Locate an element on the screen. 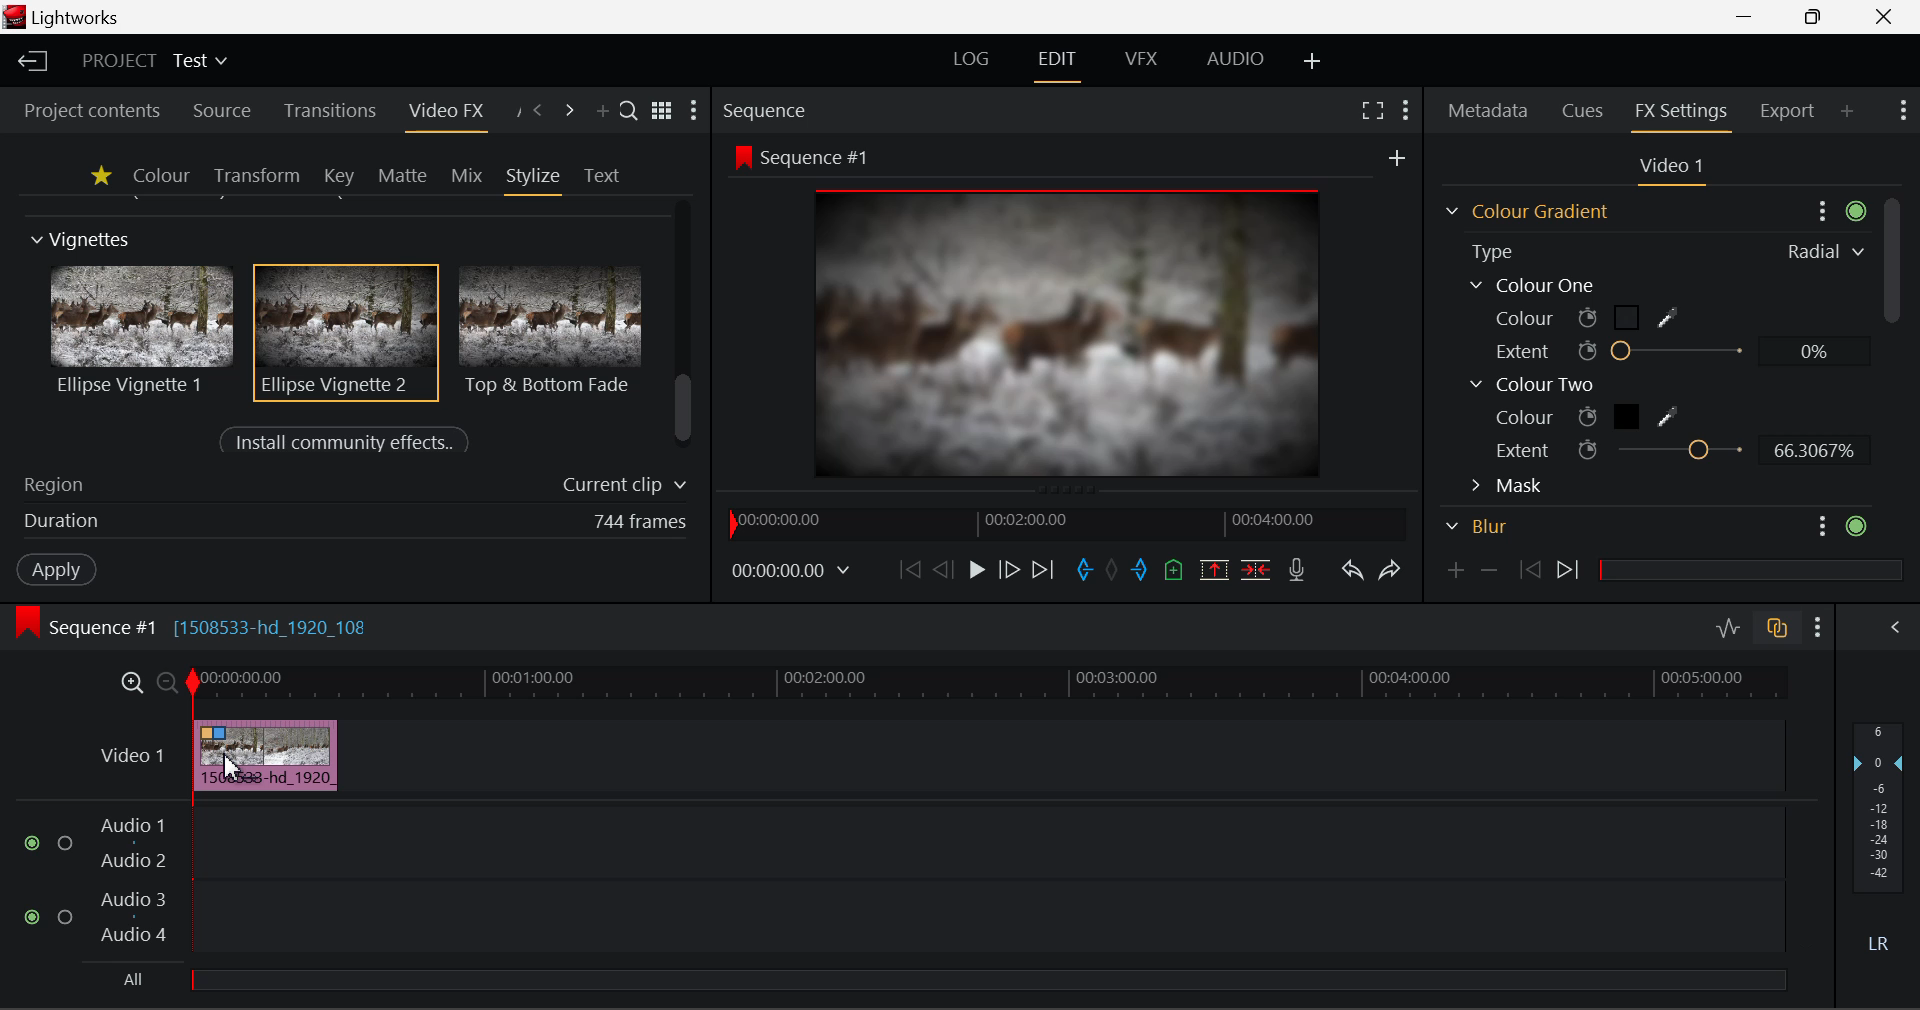 This screenshot has width=1920, height=1010. Show Settings is located at coordinates (698, 111).